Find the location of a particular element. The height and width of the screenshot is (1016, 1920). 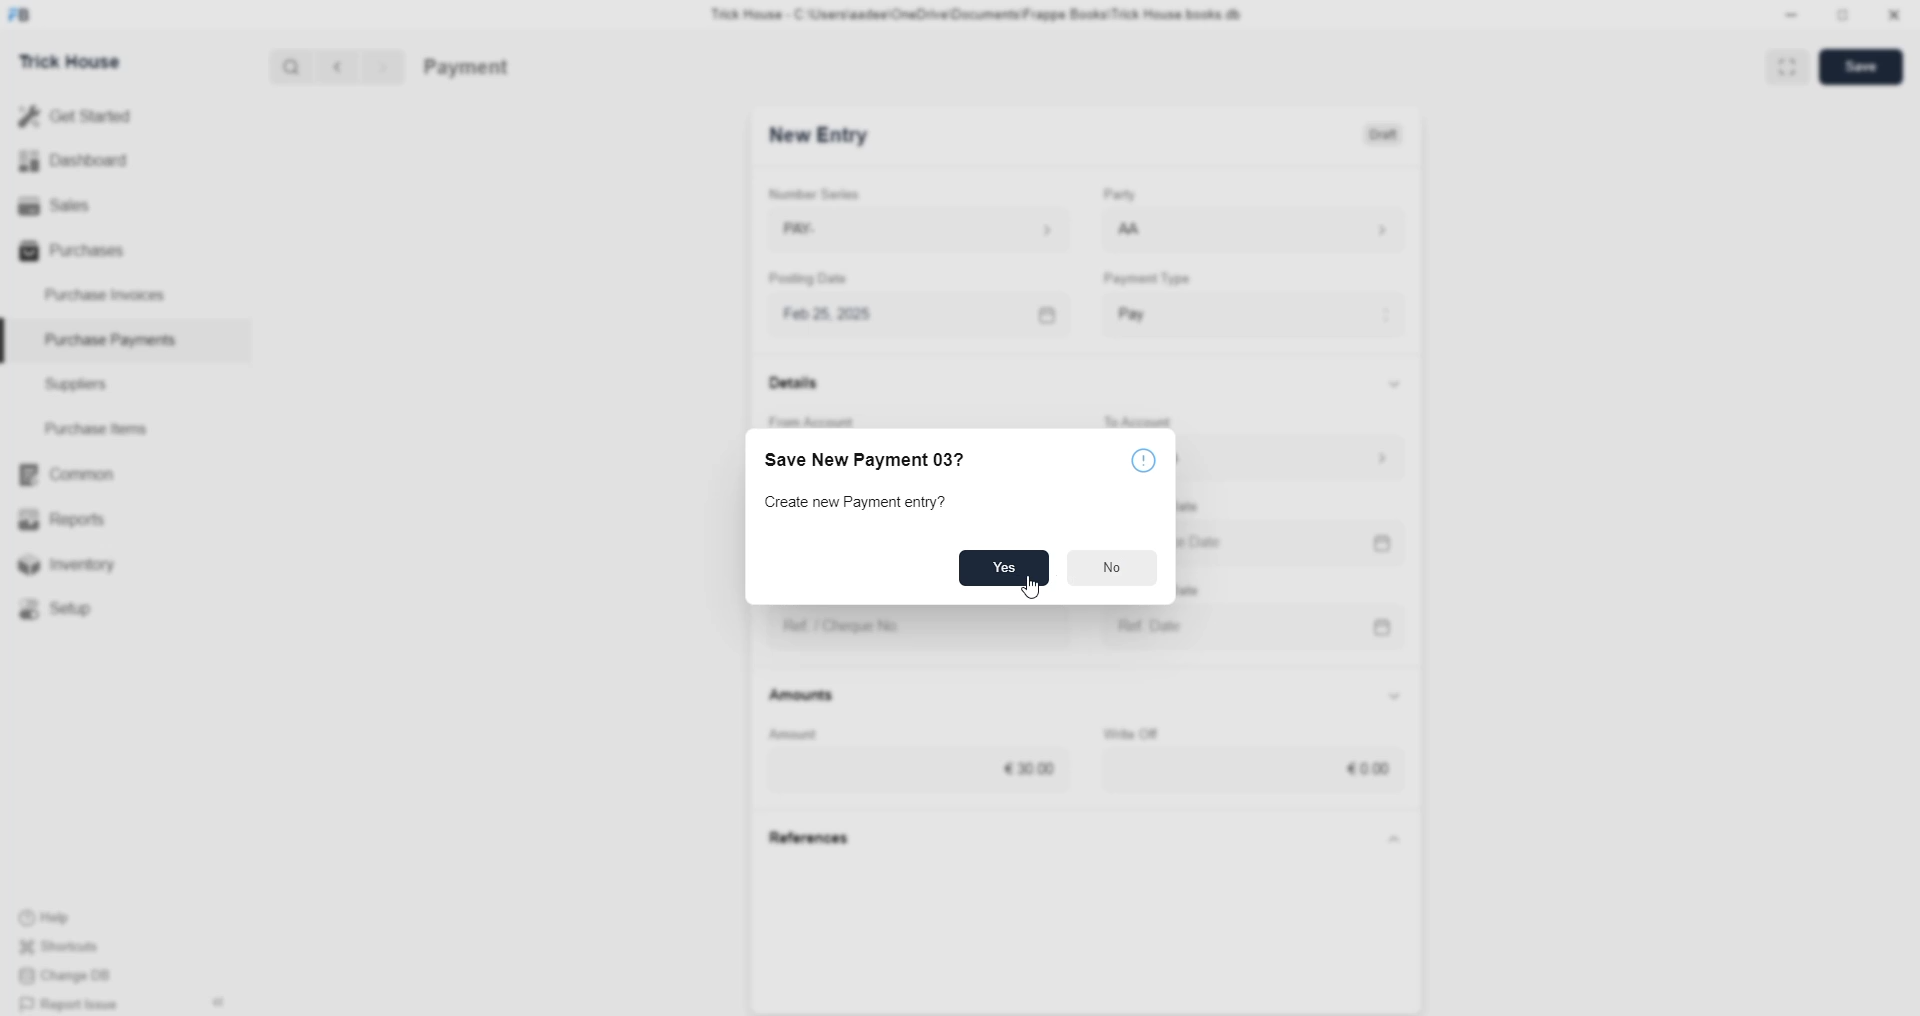

Write Off is located at coordinates (1149, 731).